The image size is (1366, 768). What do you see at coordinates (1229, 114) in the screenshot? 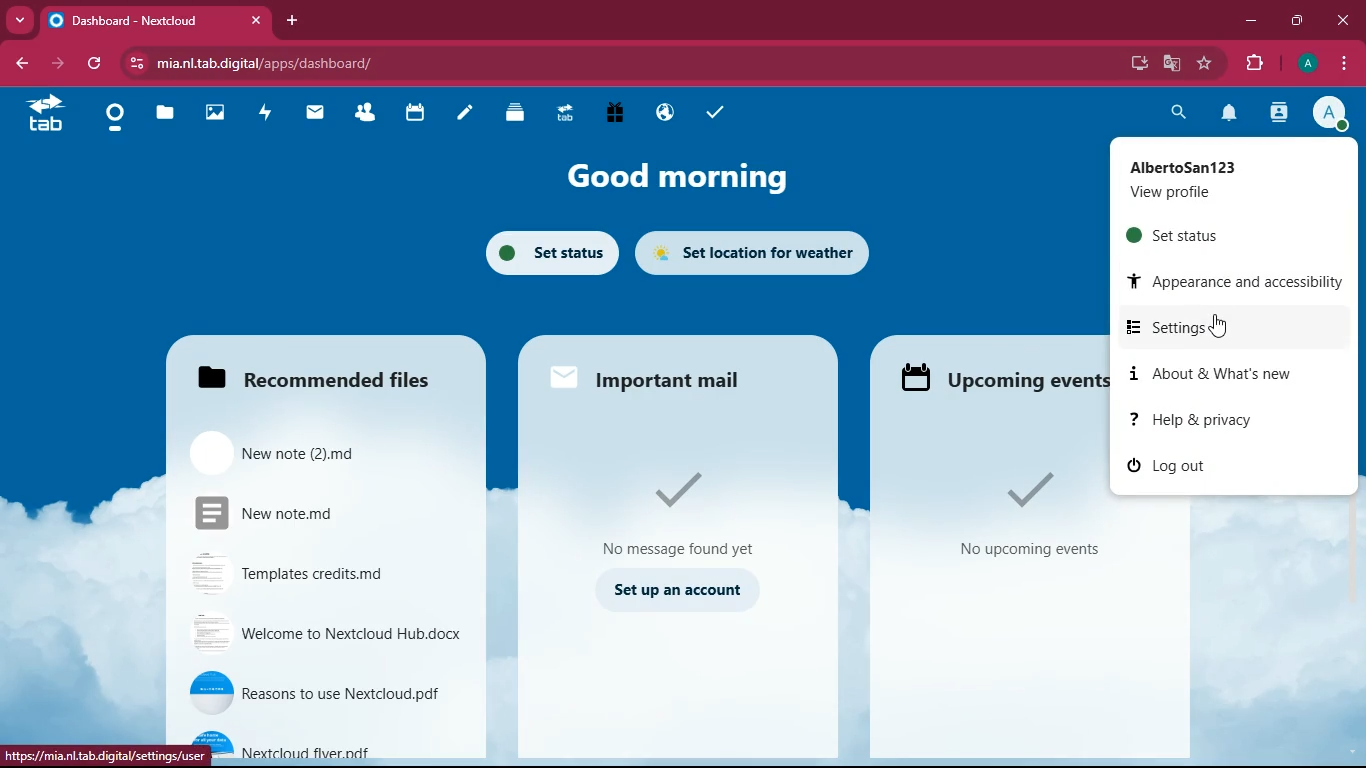
I see `notifications` at bounding box center [1229, 114].